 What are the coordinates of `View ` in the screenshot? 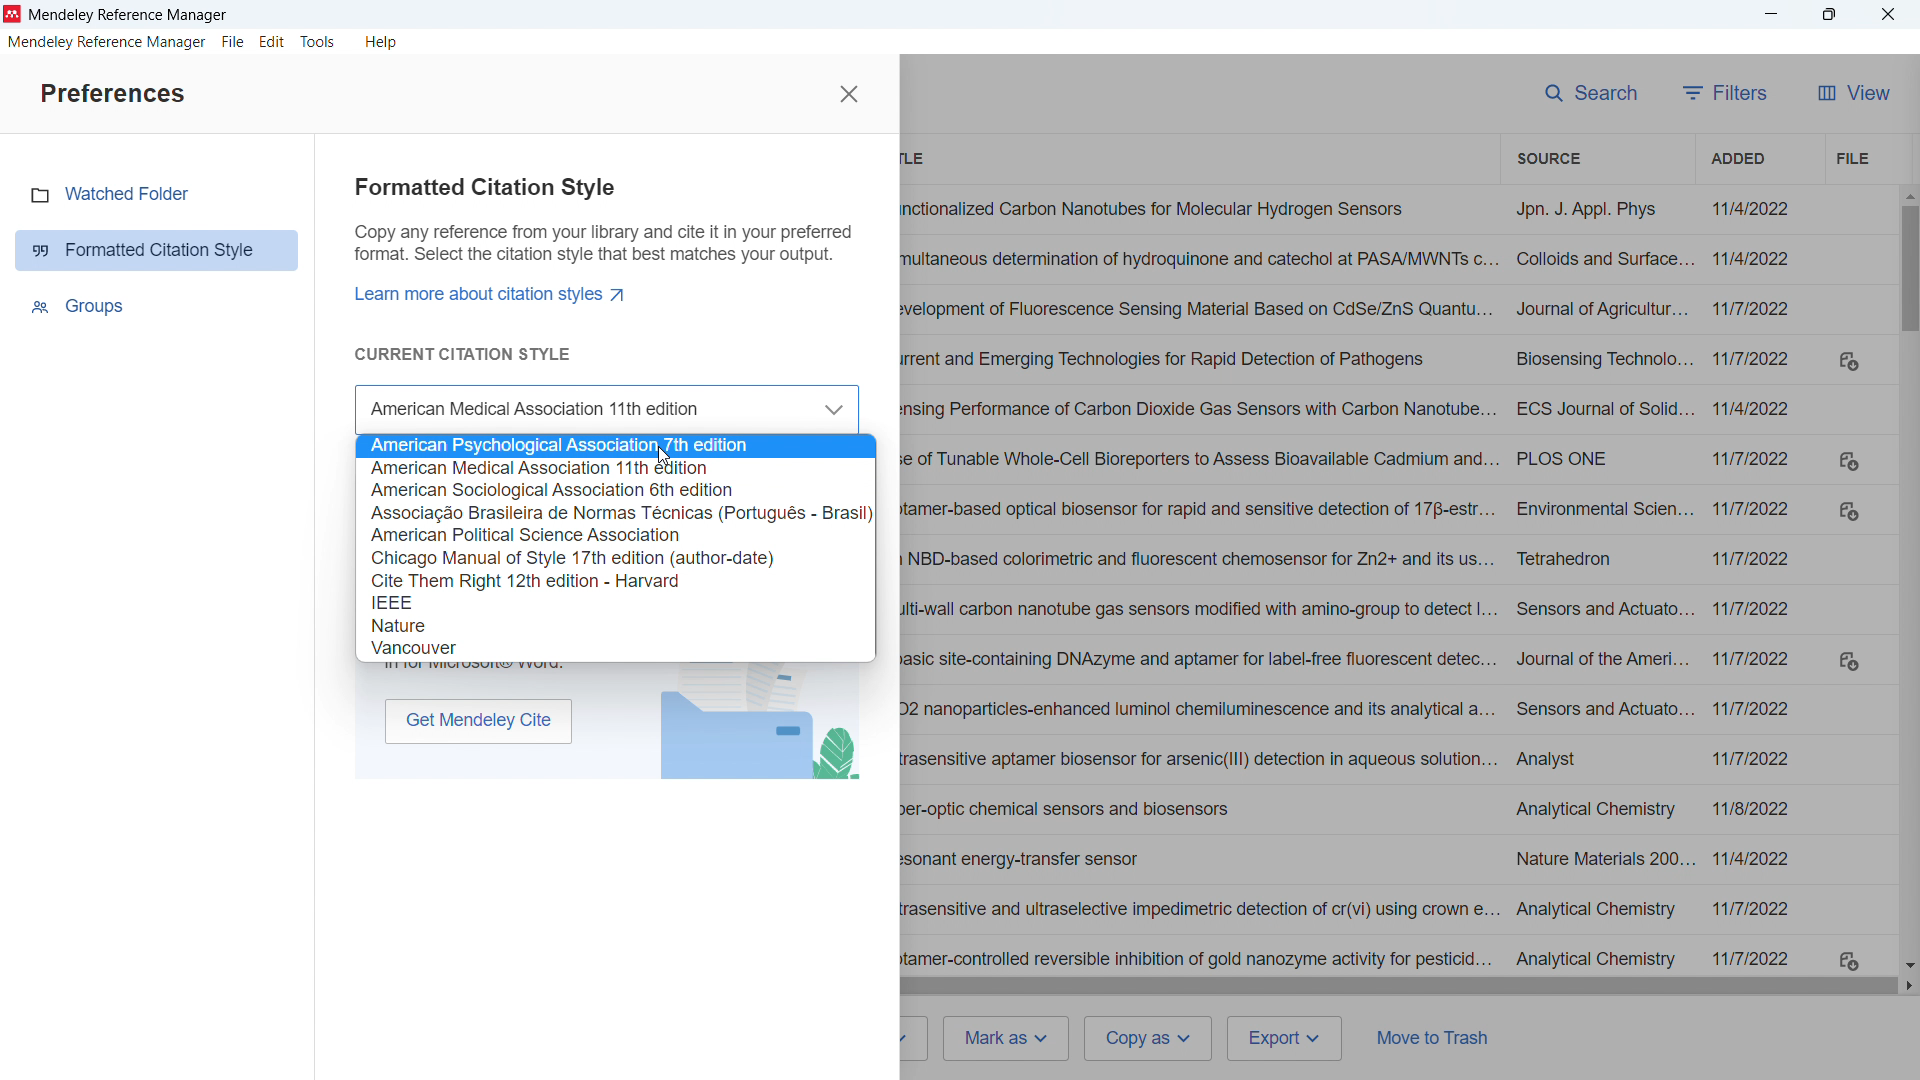 It's located at (1856, 93).